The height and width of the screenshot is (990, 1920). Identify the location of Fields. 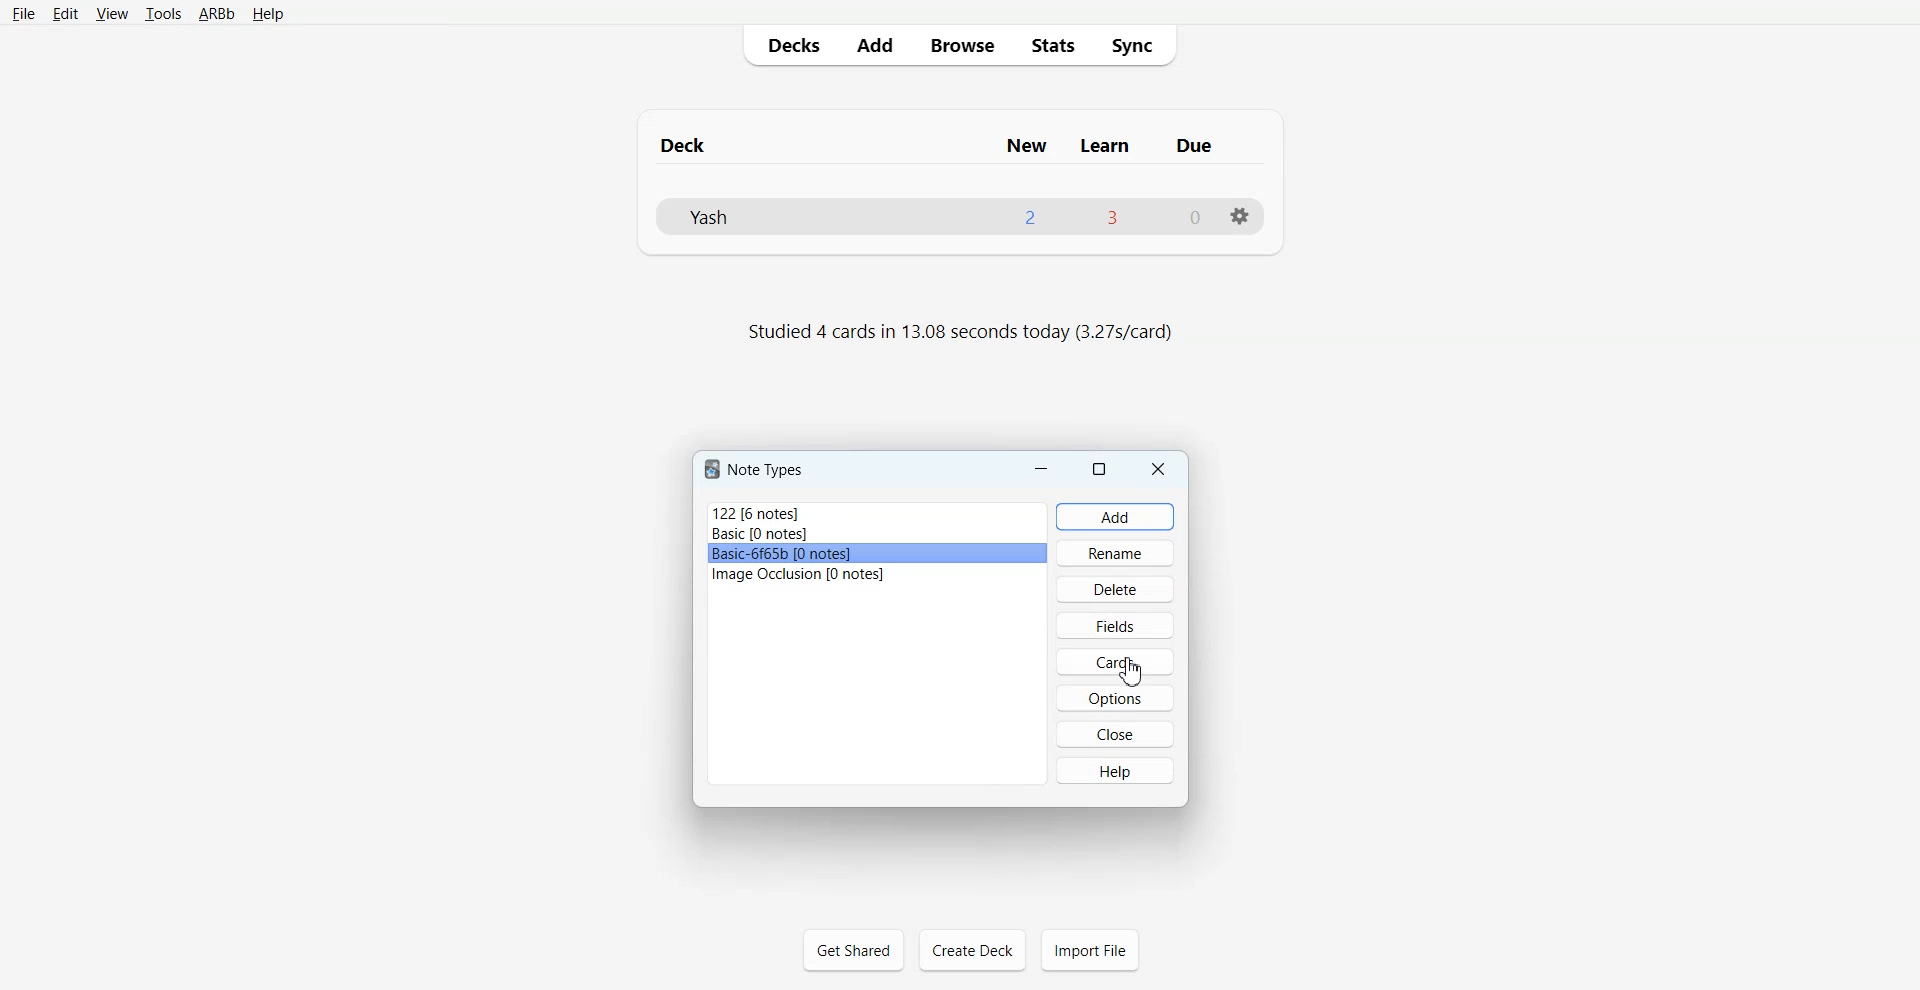
(1116, 625).